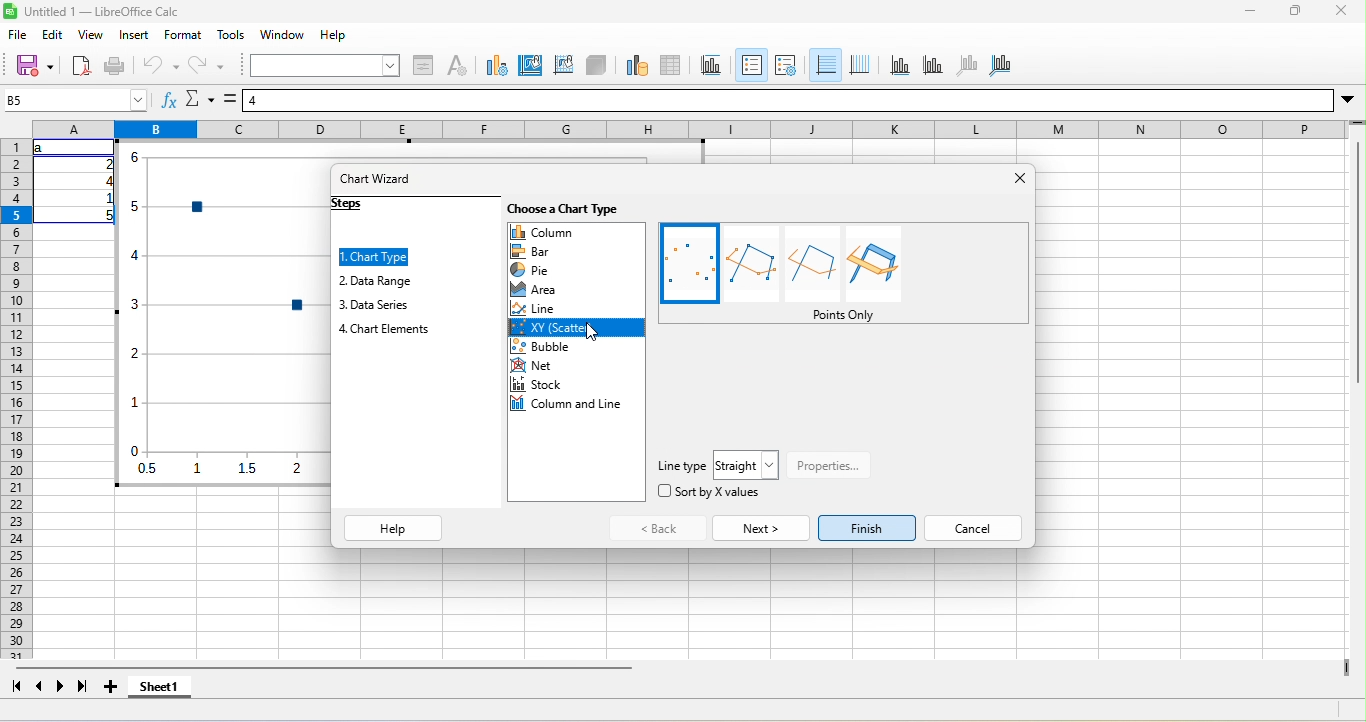 The image size is (1366, 722). I want to click on horizontal scroll bar, so click(323, 668).